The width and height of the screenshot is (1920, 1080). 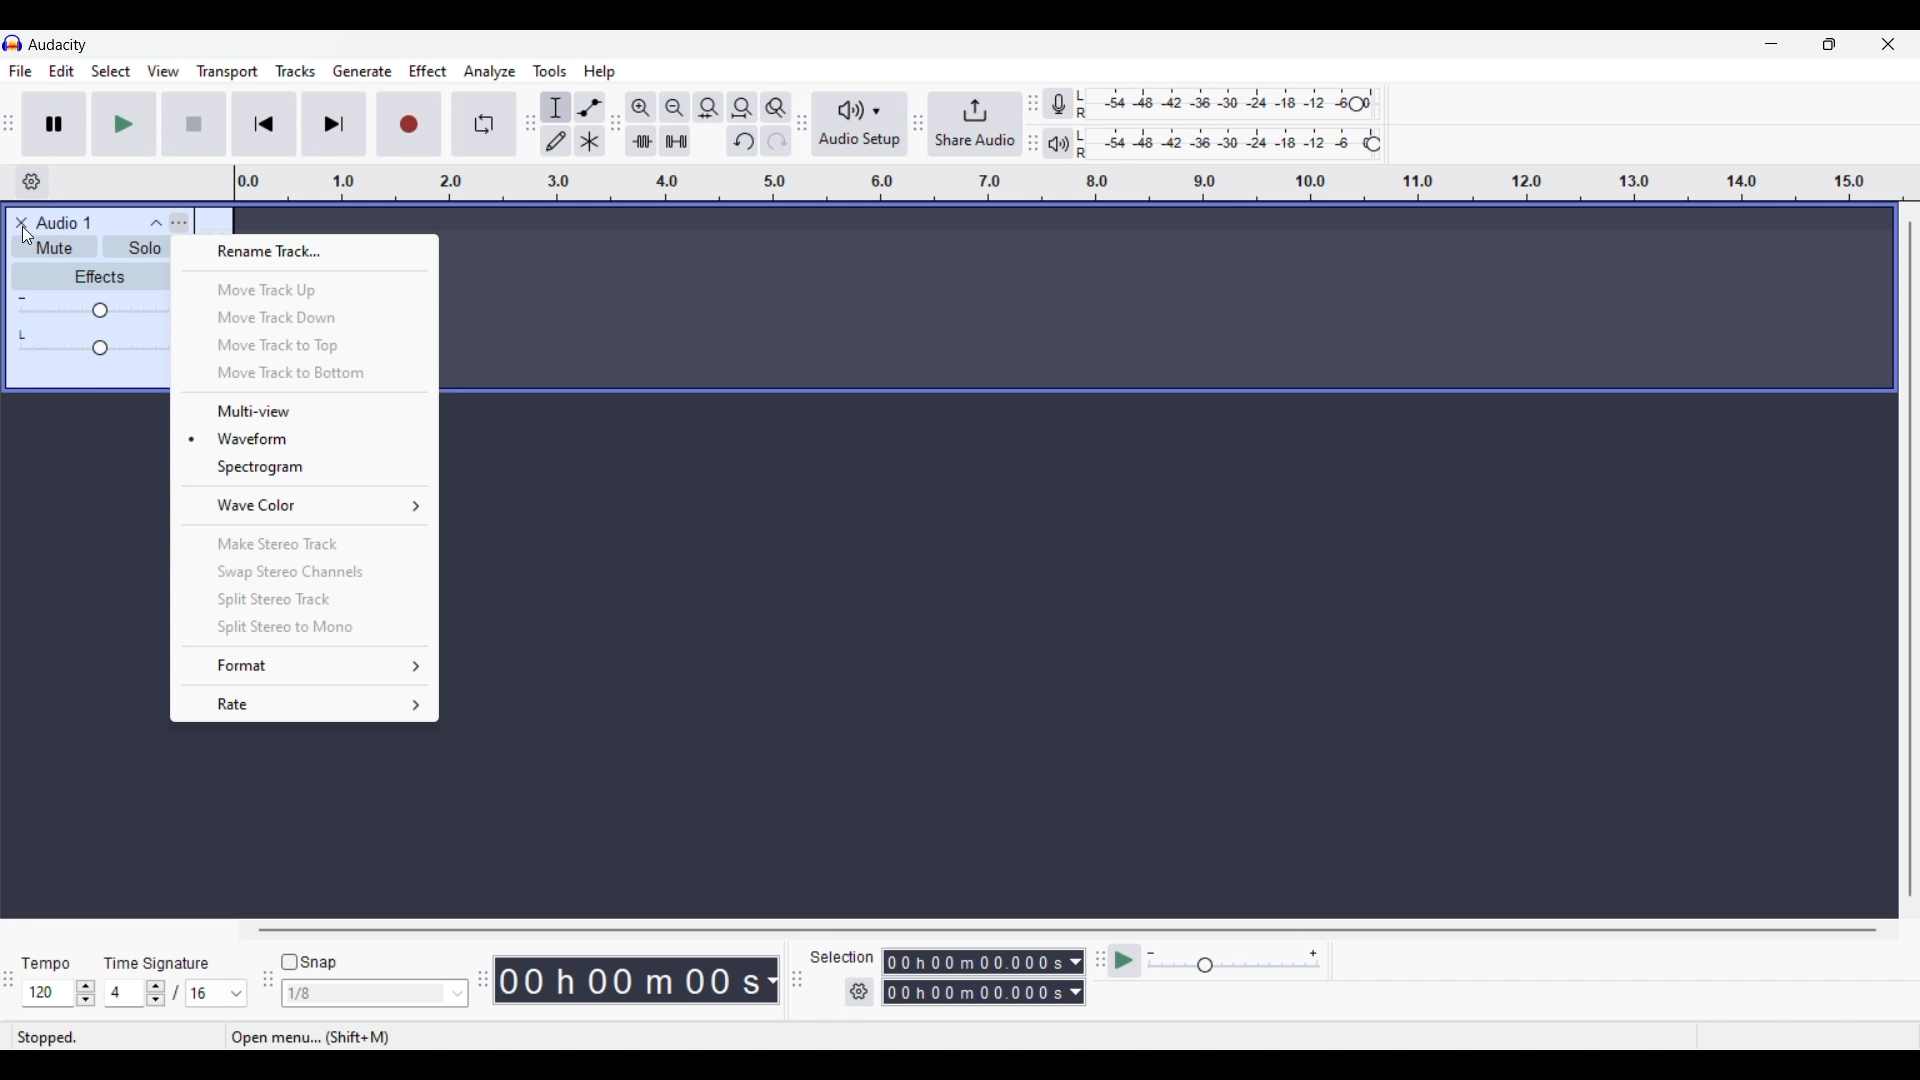 I want to click on Snap options to choose from, so click(x=459, y=994).